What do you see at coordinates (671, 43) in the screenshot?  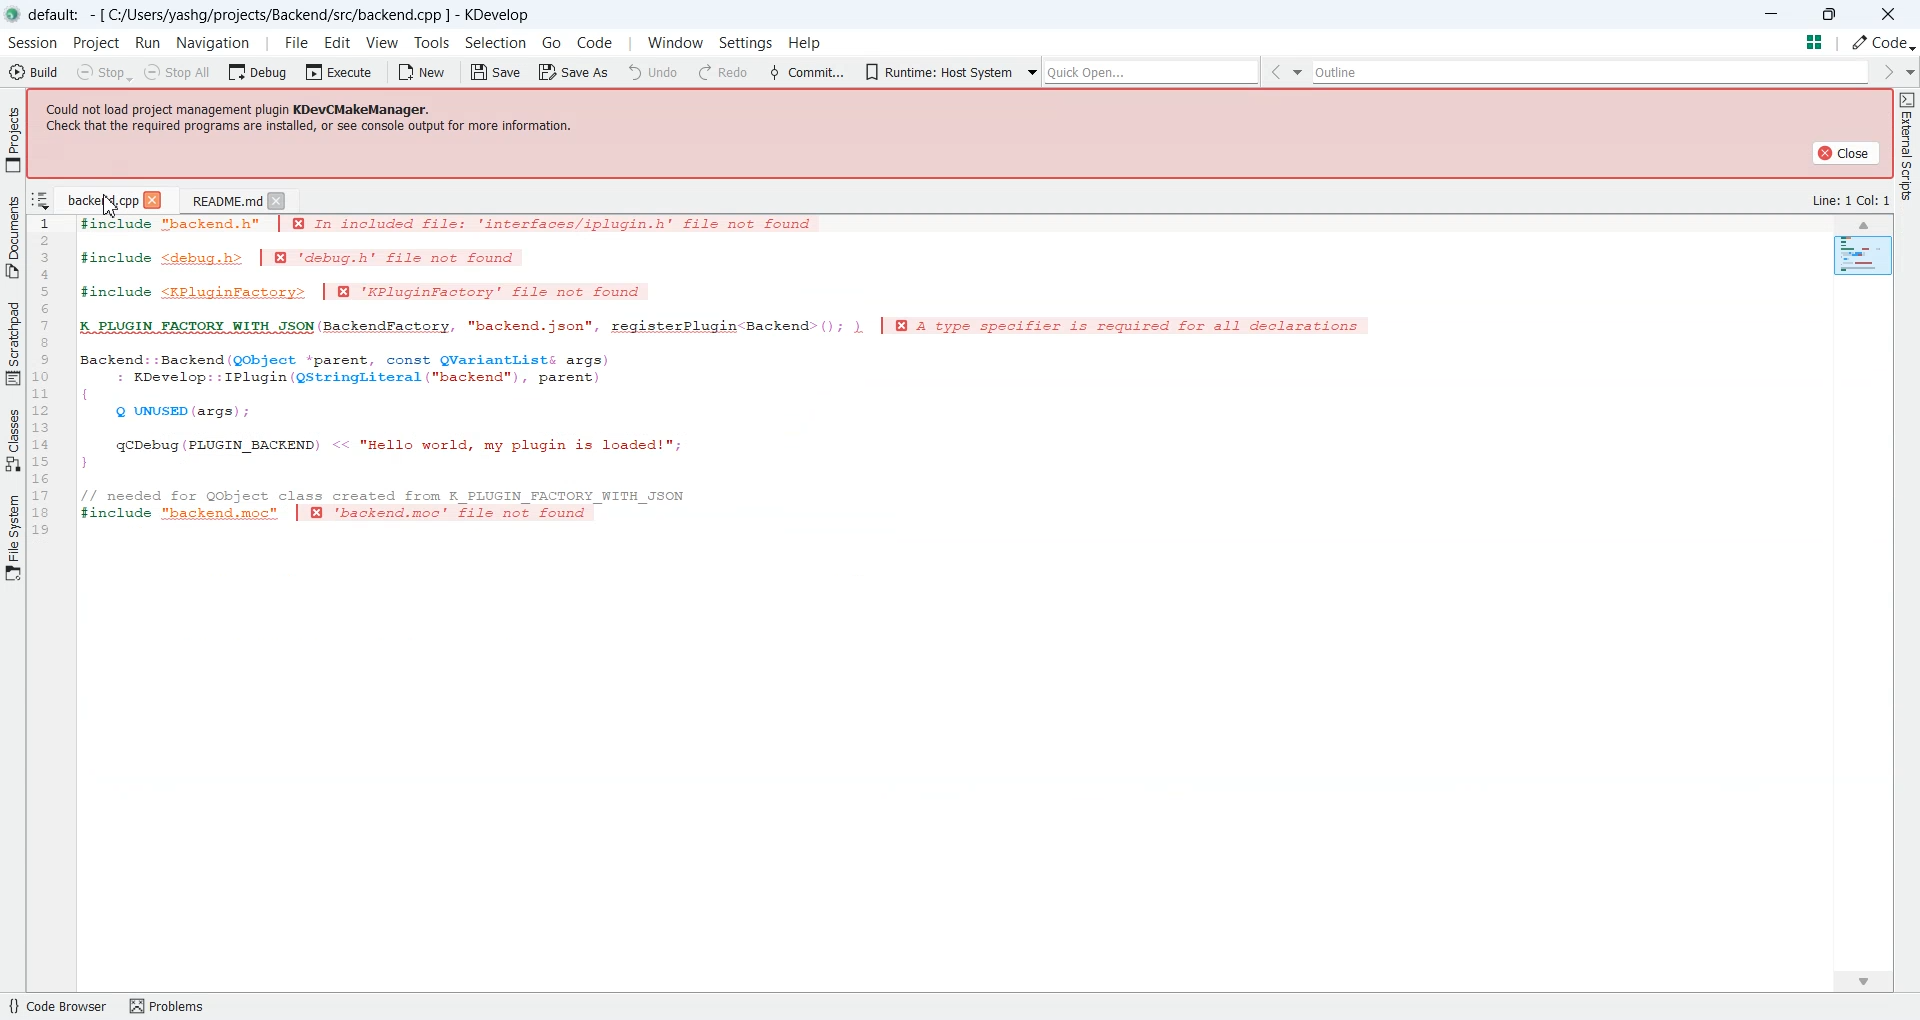 I see `Window` at bounding box center [671, 43].